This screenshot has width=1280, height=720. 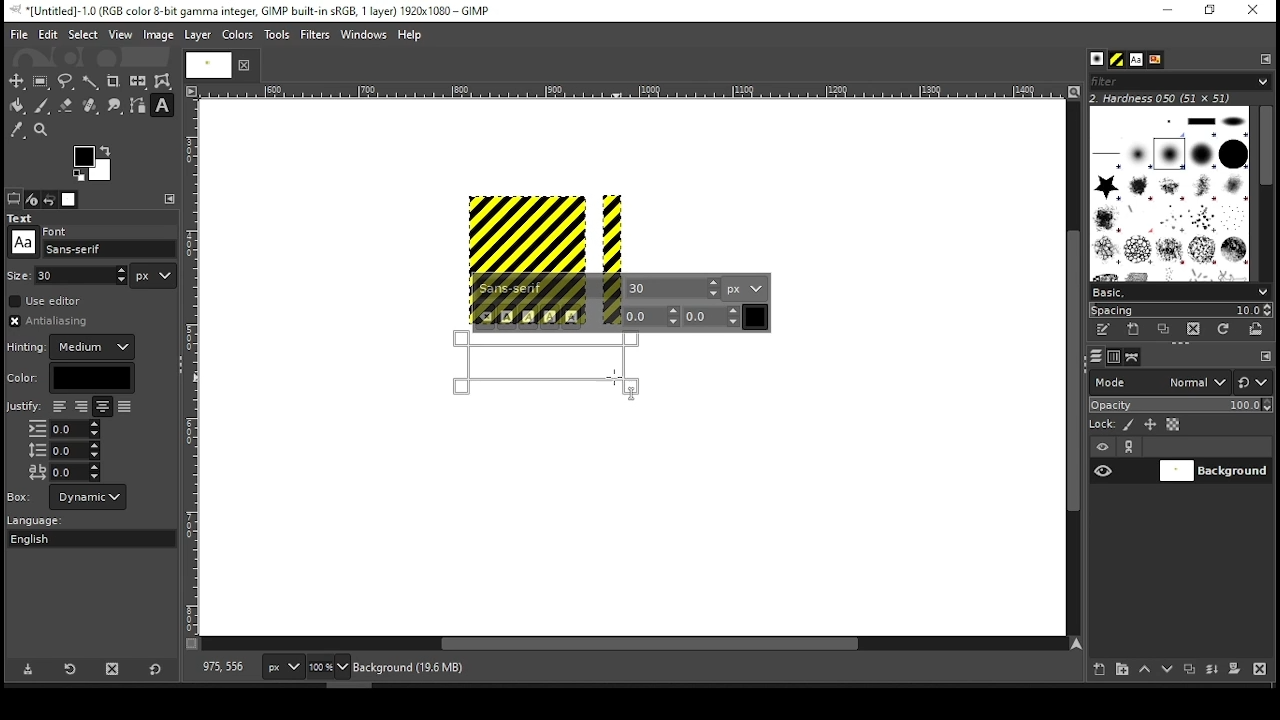 I want to click on strikethrough, so click(x=572, y=317).